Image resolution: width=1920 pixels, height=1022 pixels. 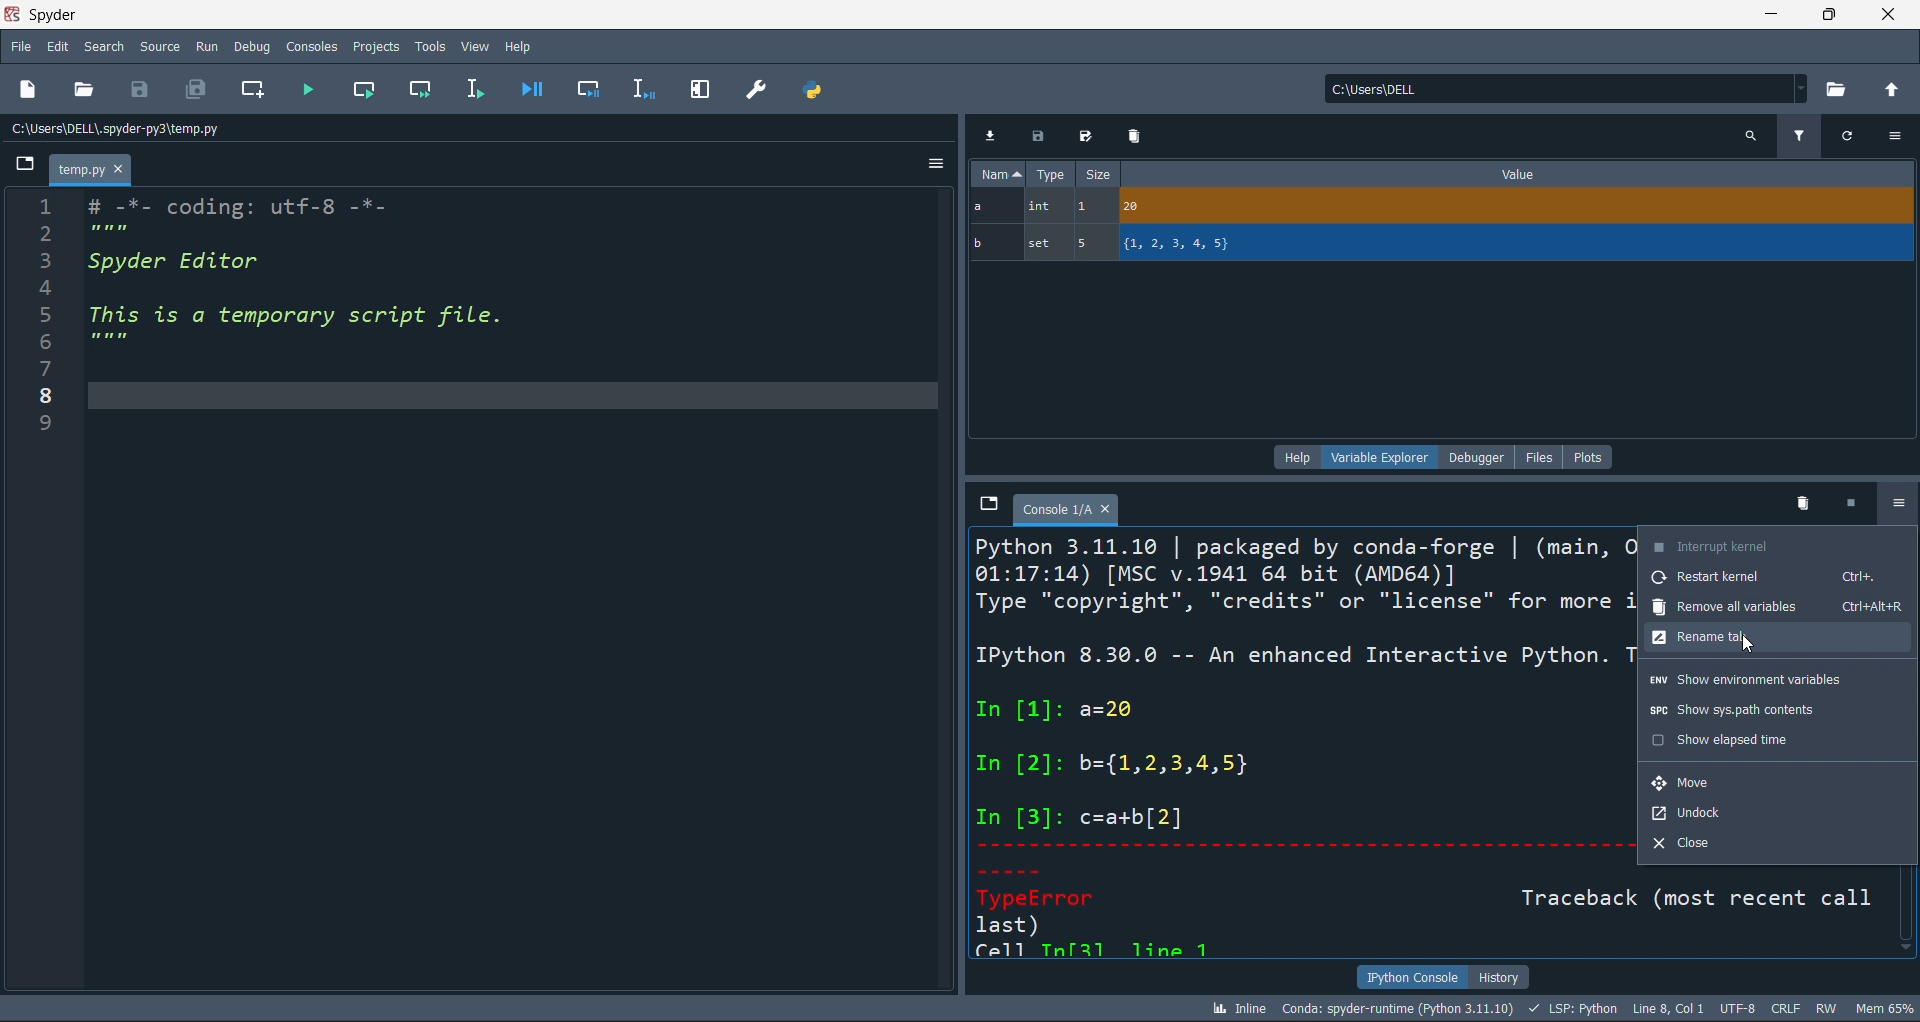 What do you see at coordinates (1778, 740) in the screenshot?
I see `show elapsed time` at bounding box center [1778, 740].